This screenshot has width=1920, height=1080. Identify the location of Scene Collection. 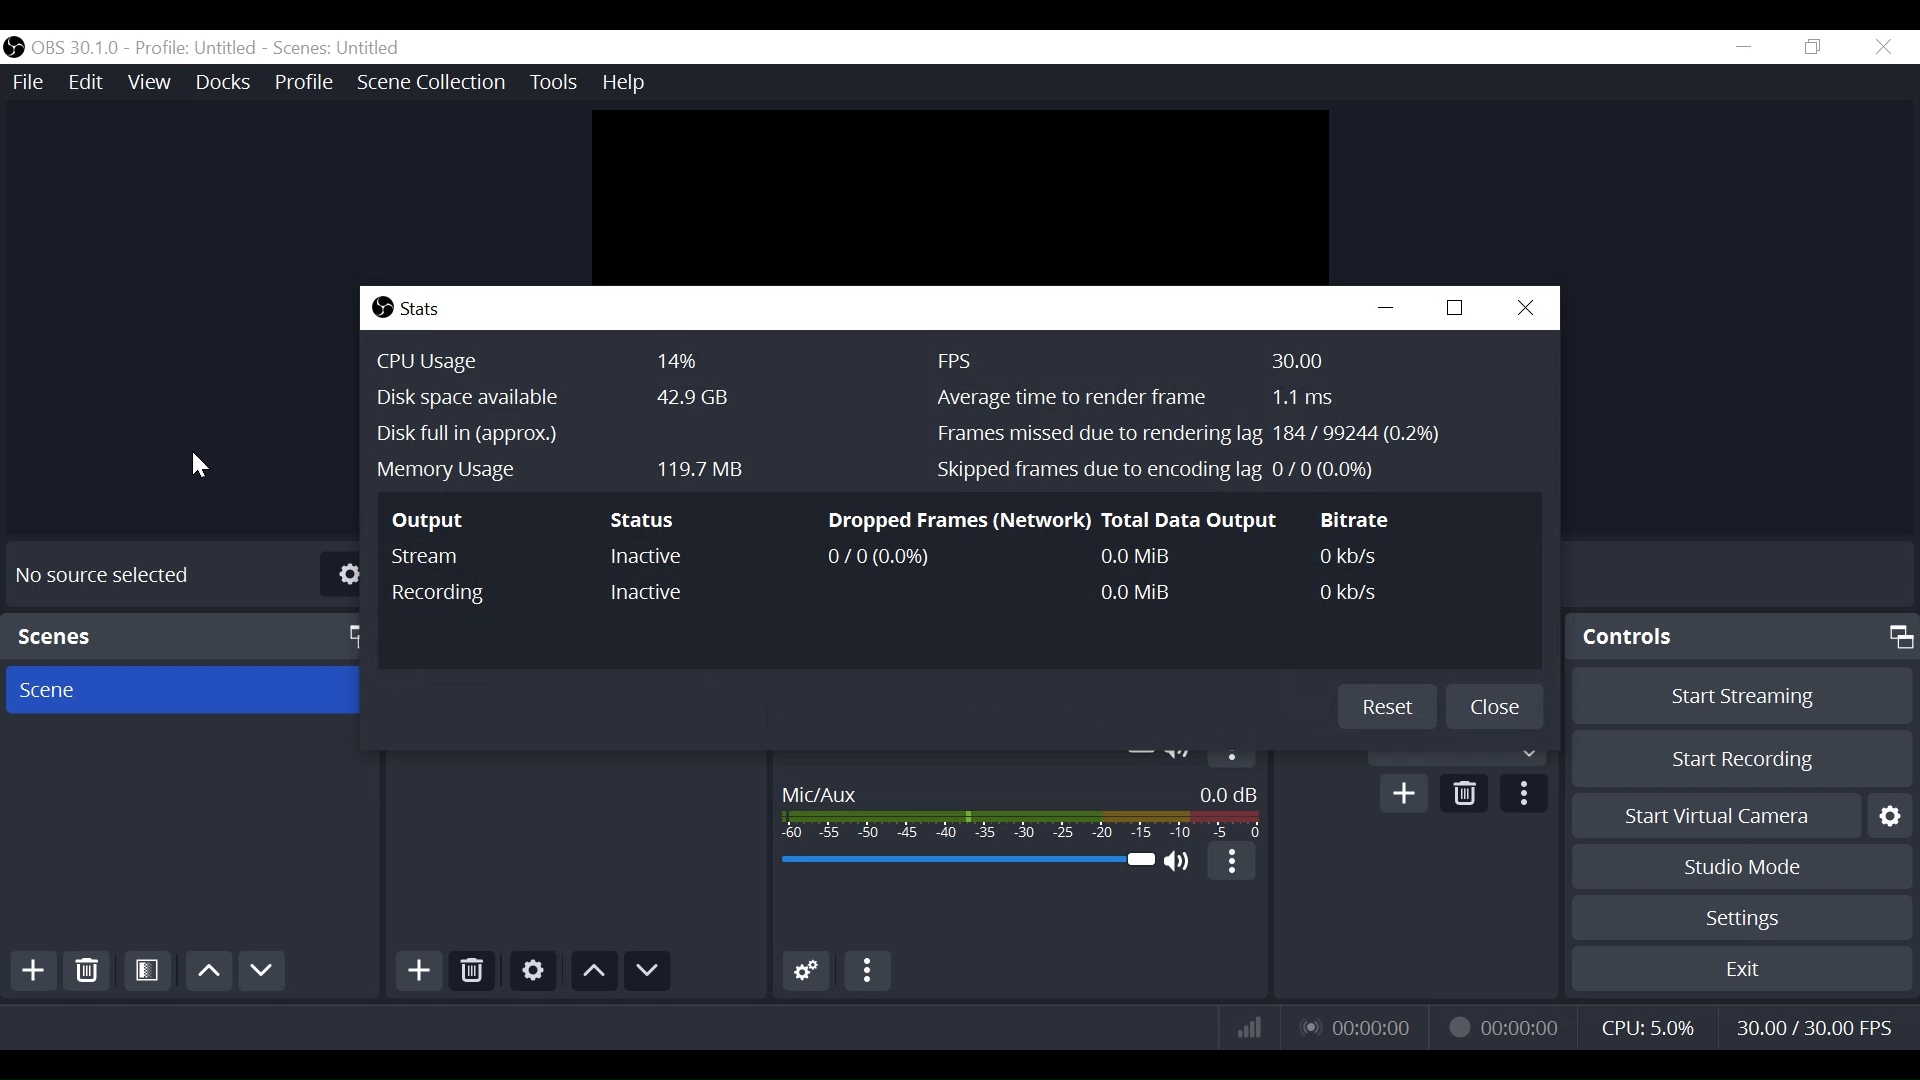
(434, 83).